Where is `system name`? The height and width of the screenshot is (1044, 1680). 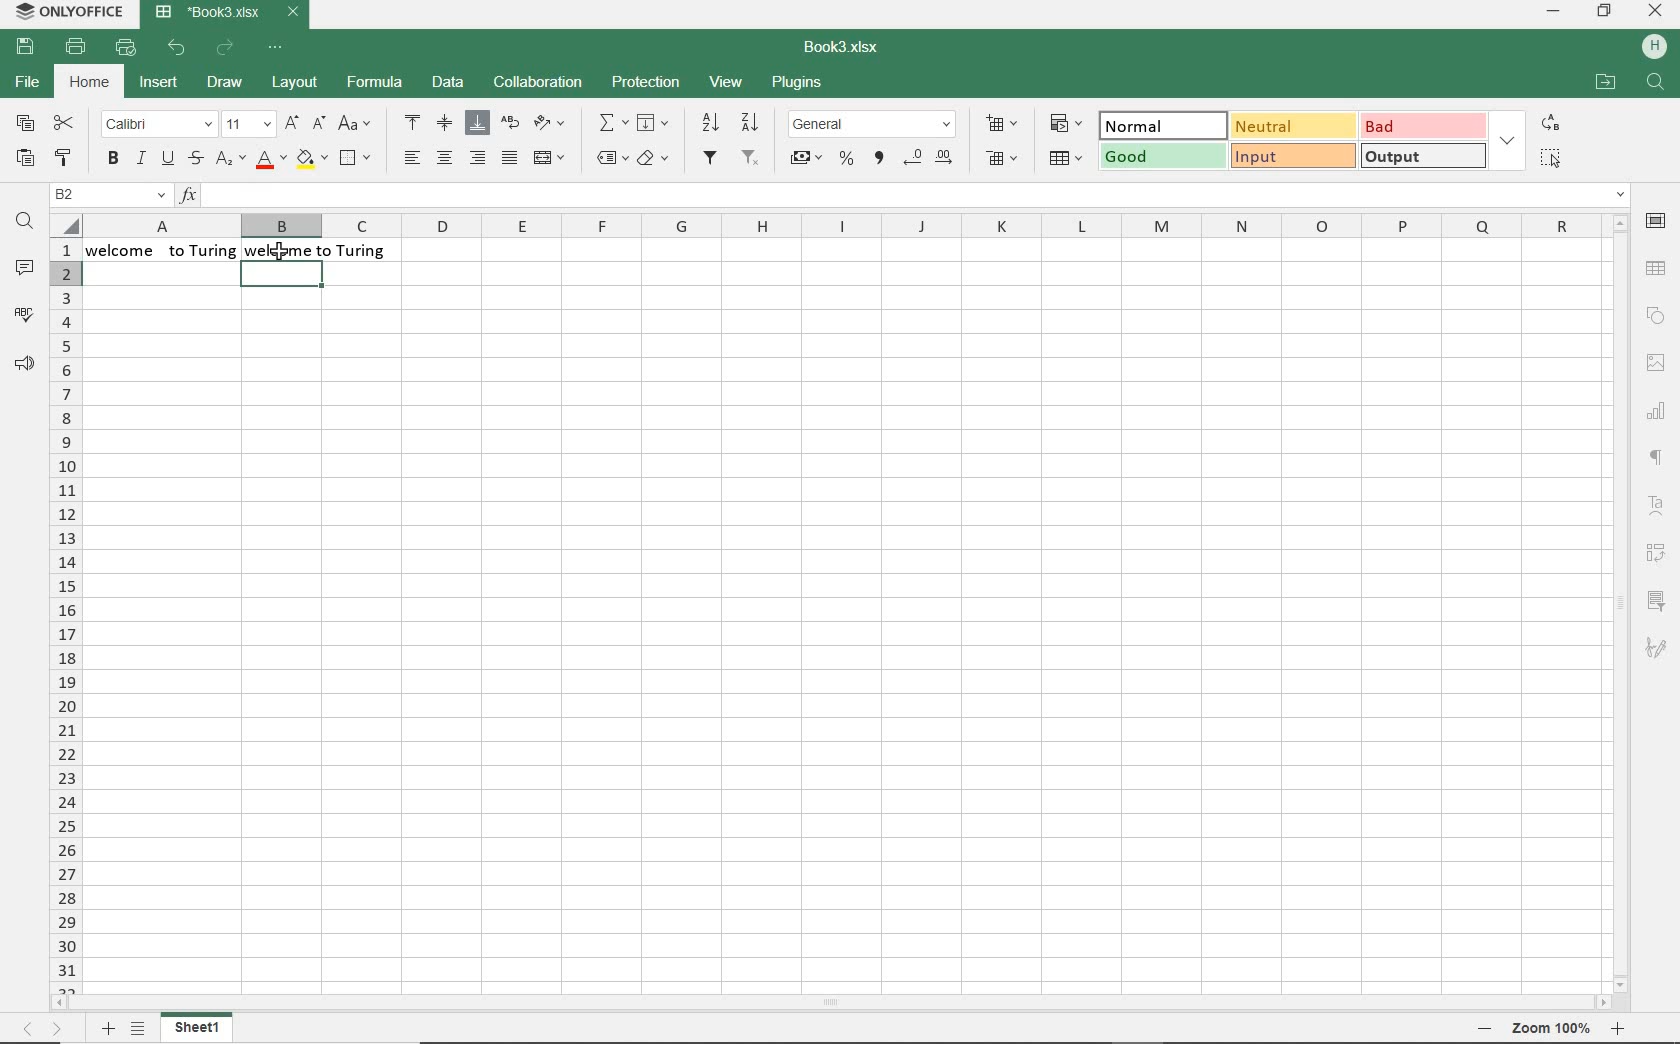
system name is located at coordinates (67, 13).